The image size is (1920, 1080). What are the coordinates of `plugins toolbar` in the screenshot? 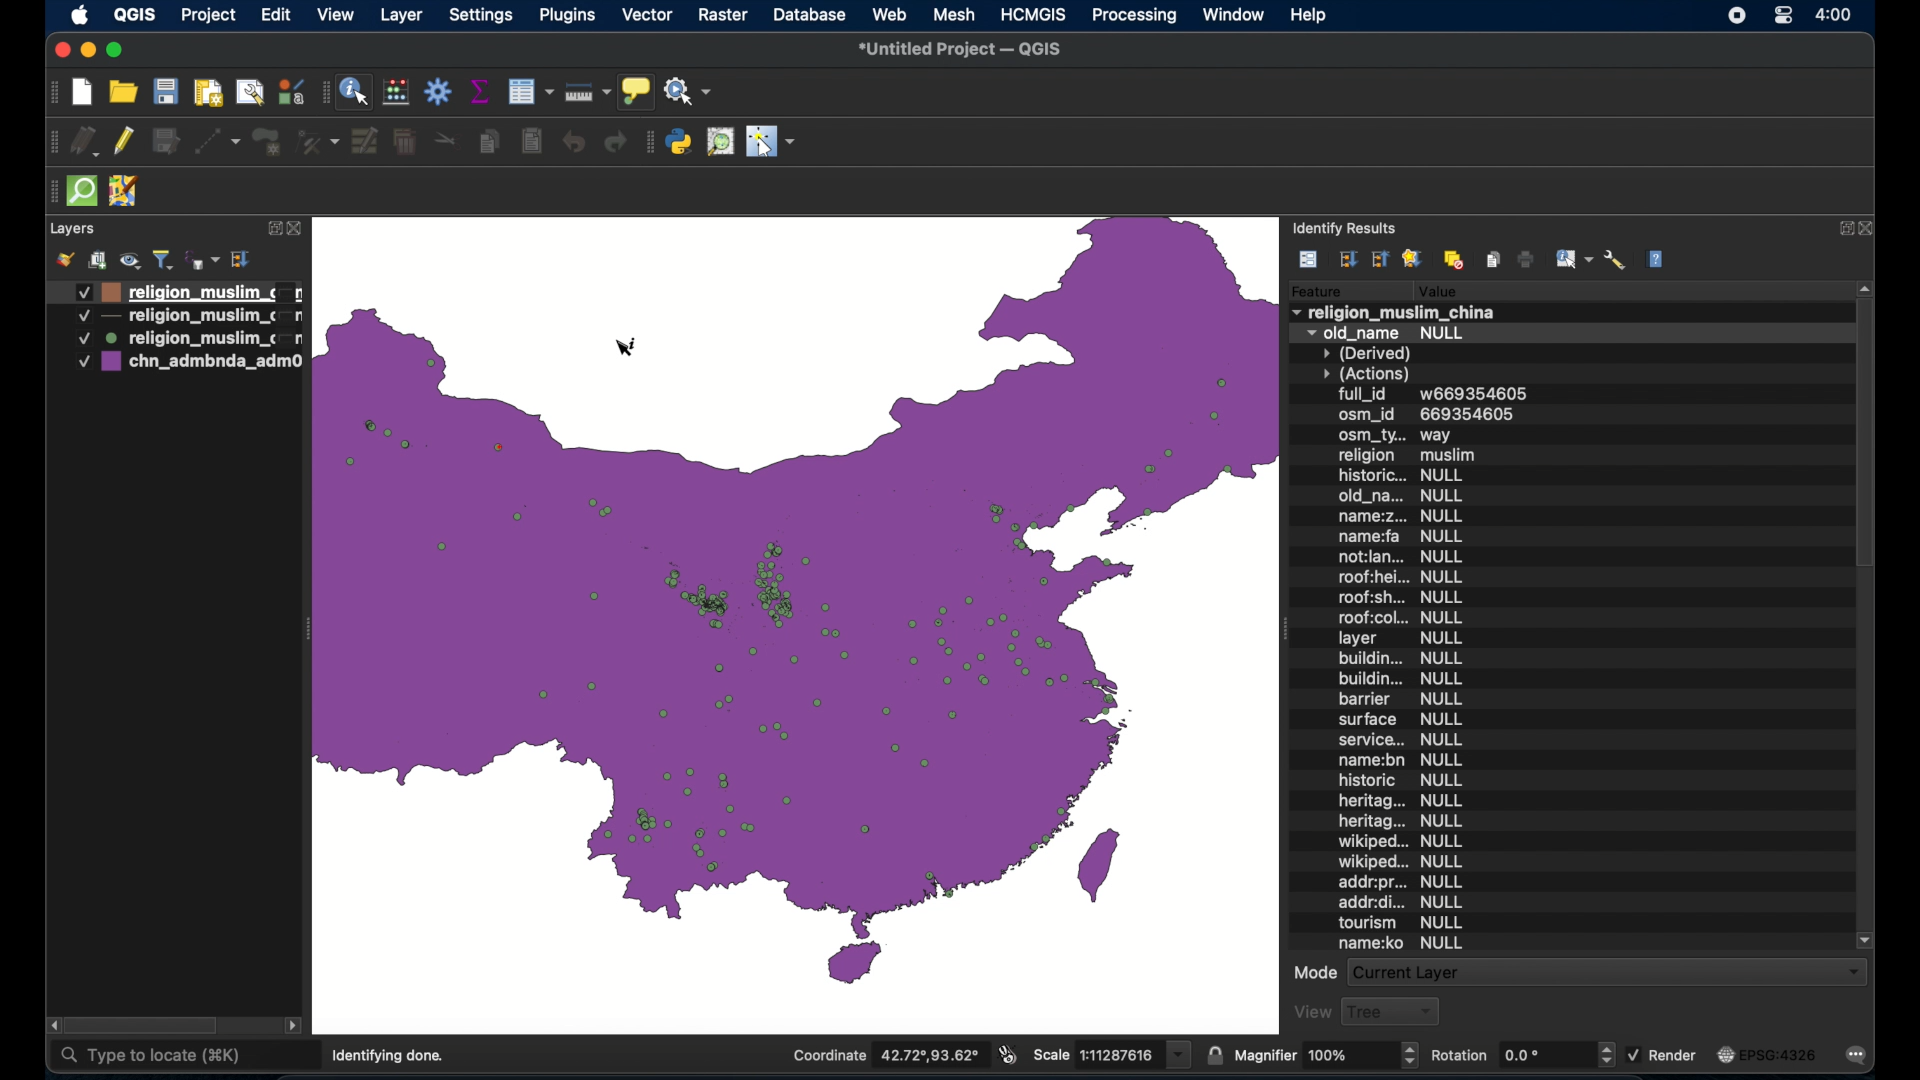 It's located at (650, 142).